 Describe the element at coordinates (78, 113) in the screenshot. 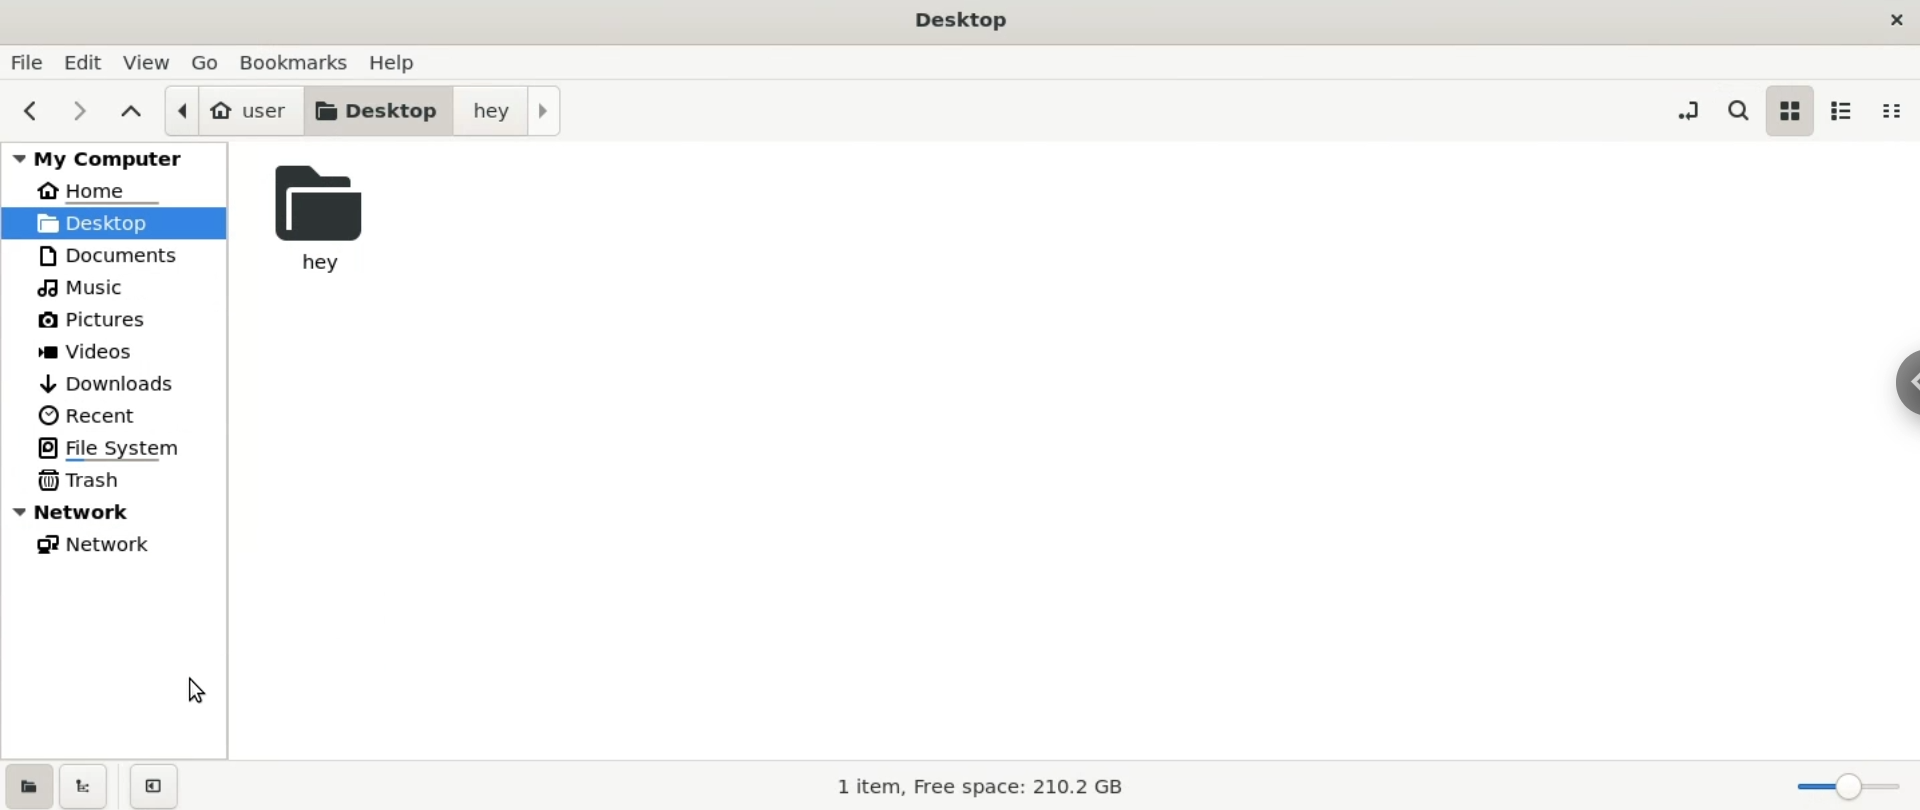

I see `next` at that location.